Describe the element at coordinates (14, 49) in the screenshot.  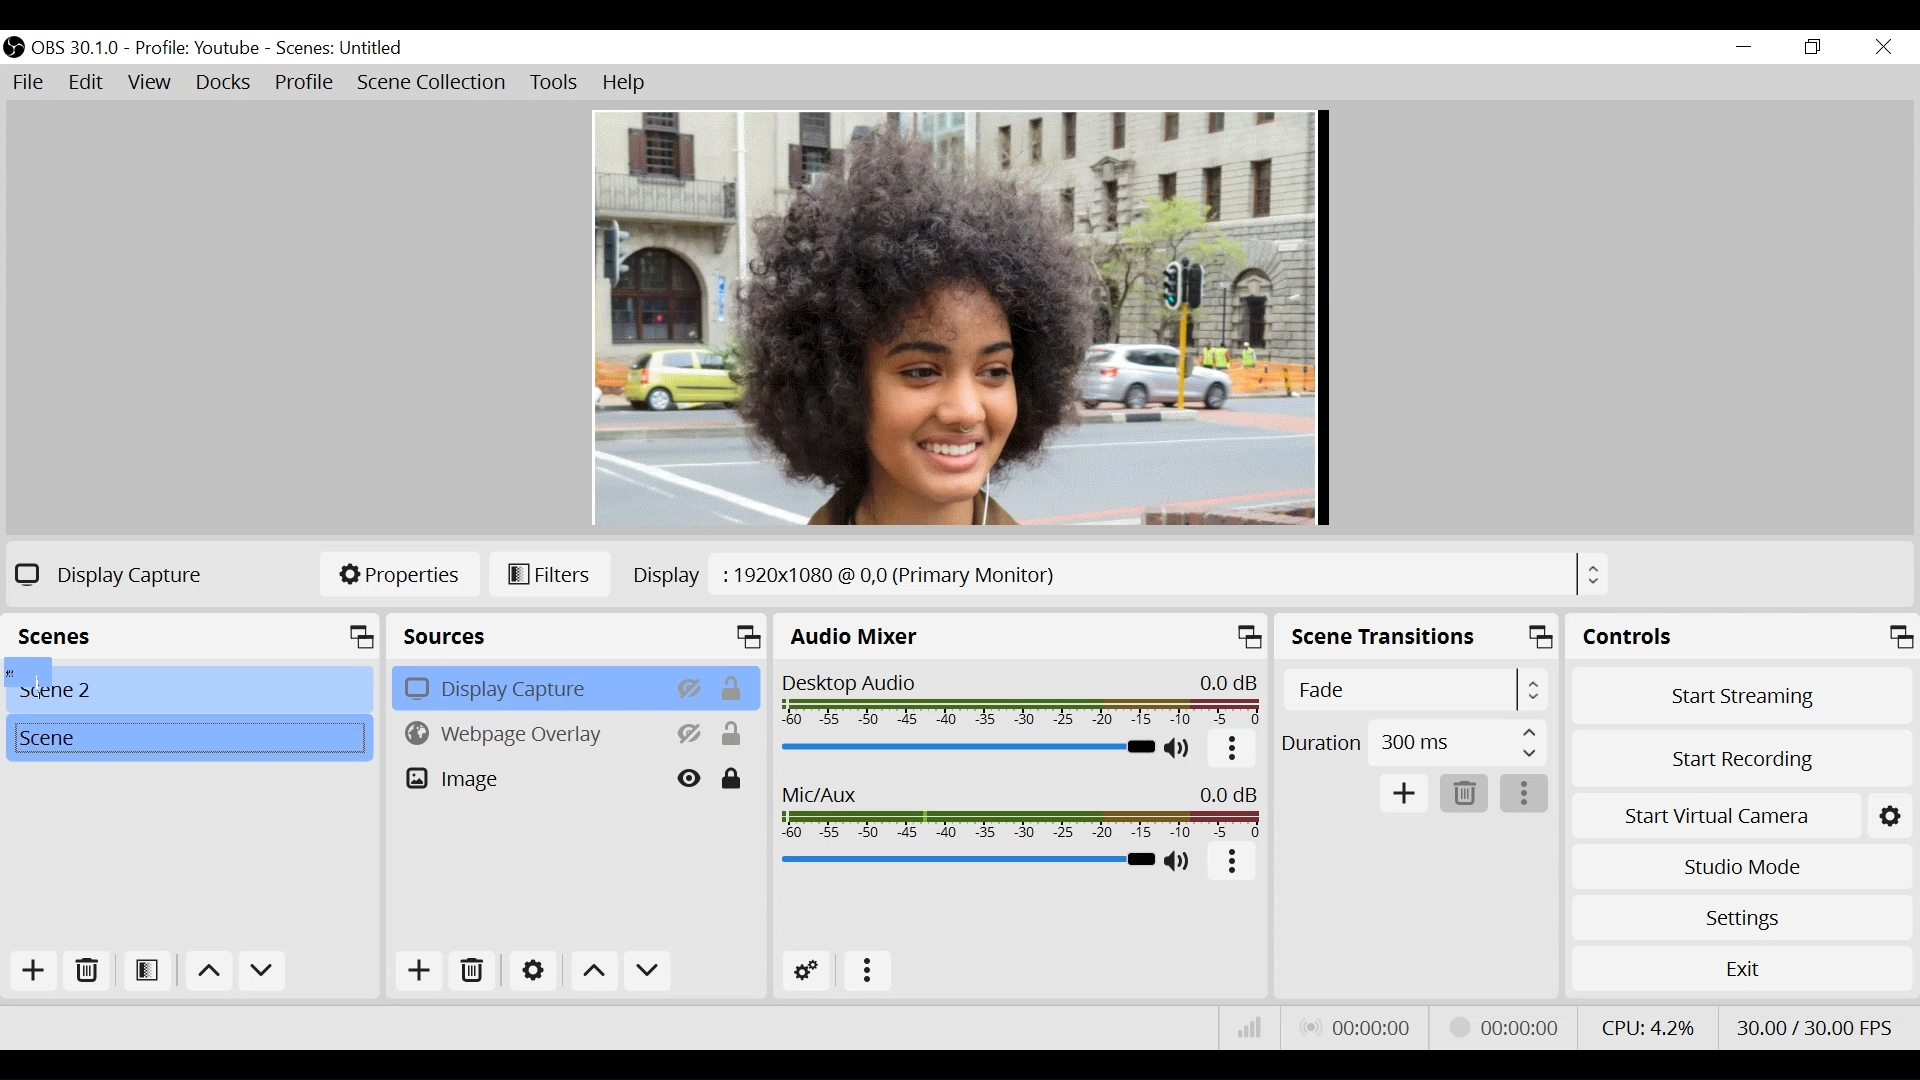
I see `OBS Studio Desktop Icon` at that location.